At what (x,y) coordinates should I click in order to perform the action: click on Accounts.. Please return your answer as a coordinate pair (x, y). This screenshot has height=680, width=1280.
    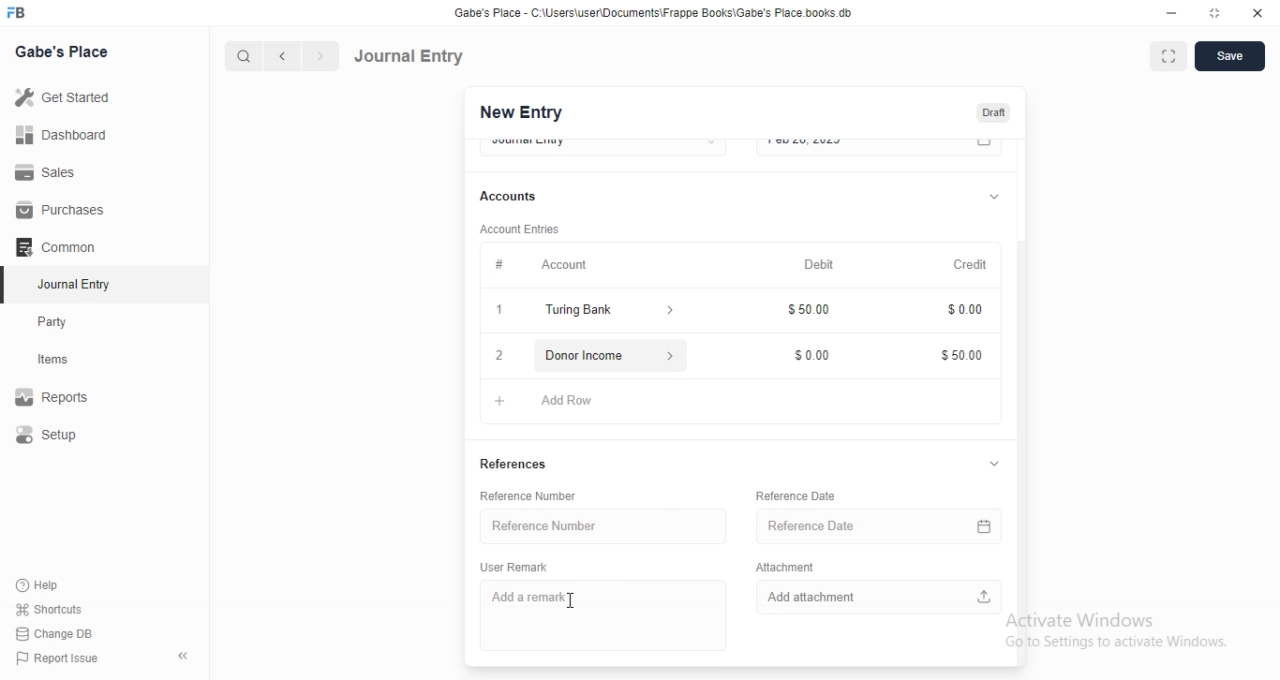
    Looking at the image, I should click on (518, 197).